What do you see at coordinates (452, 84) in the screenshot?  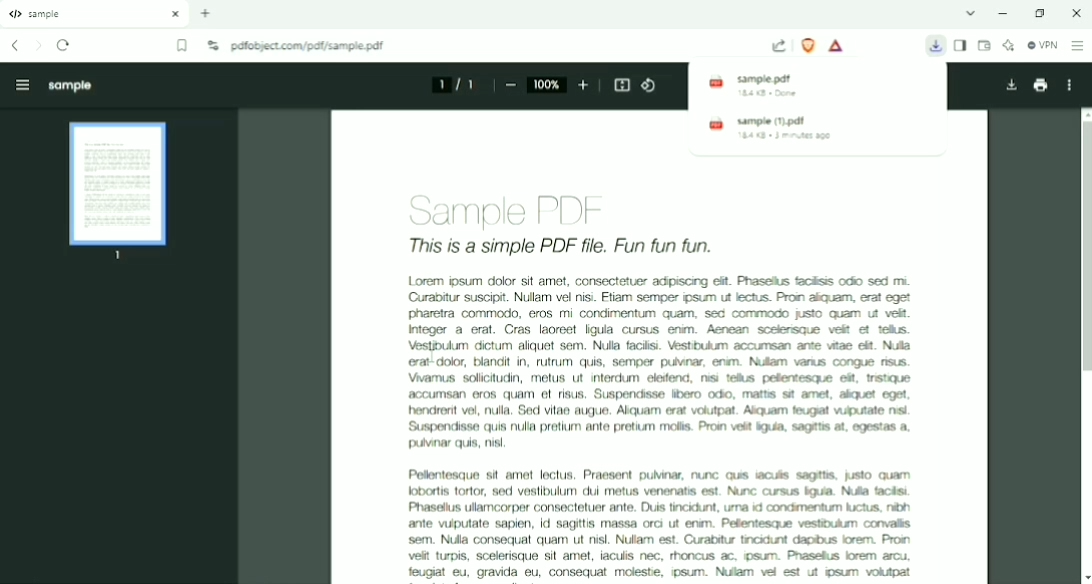 I see `Page number` at bounding box center [452, 84].